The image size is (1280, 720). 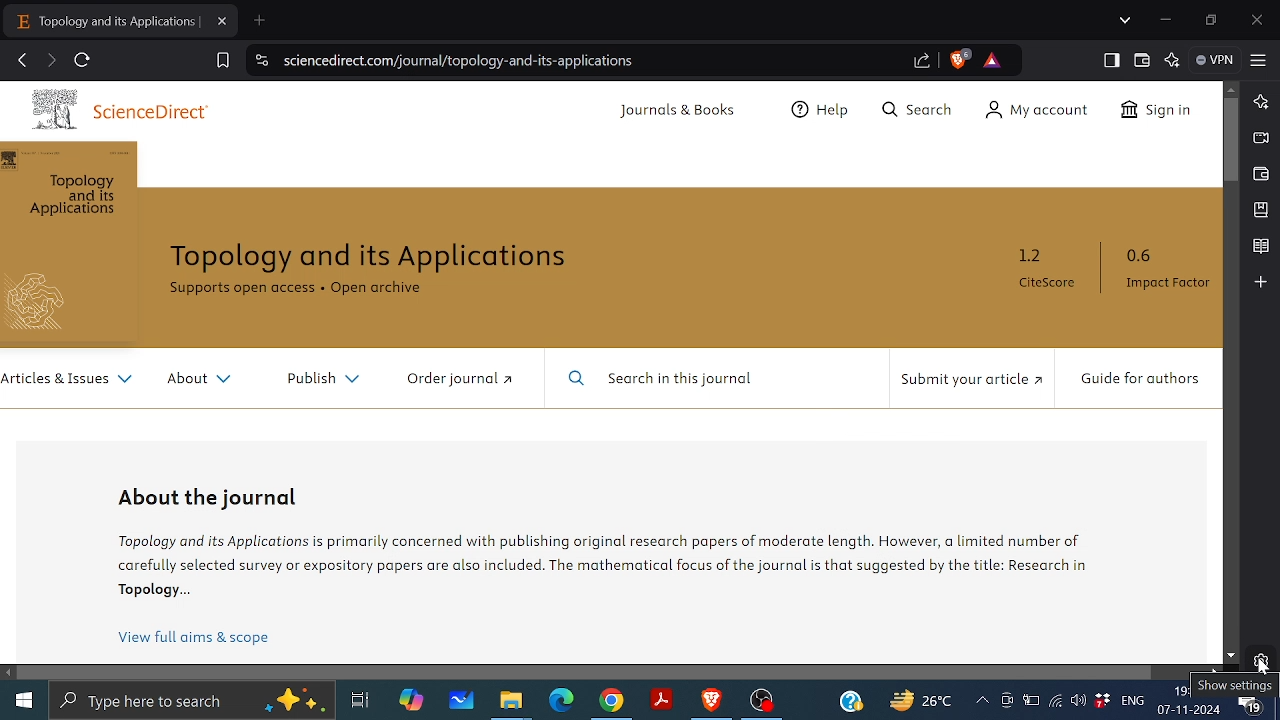 I want to click on Files, so click(x=510, y=702).